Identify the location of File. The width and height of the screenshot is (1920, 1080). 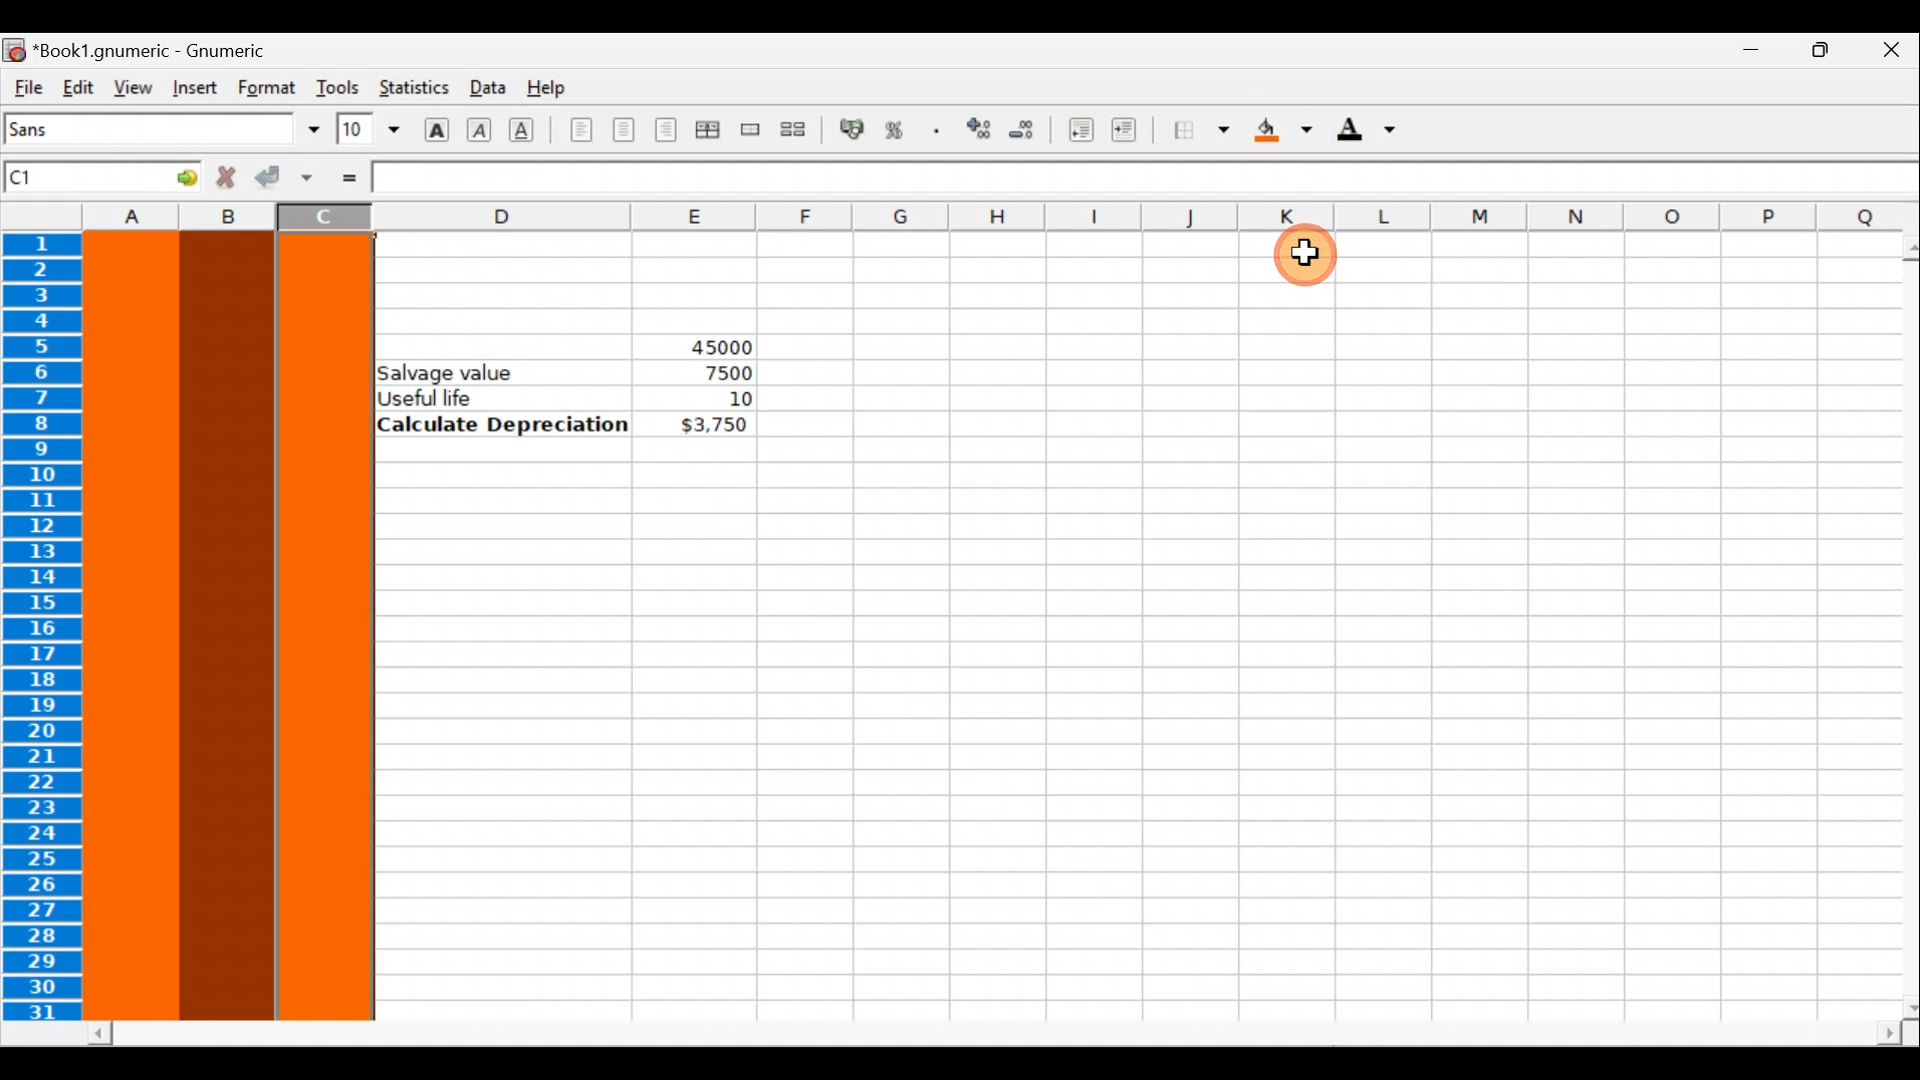
(26, 88).